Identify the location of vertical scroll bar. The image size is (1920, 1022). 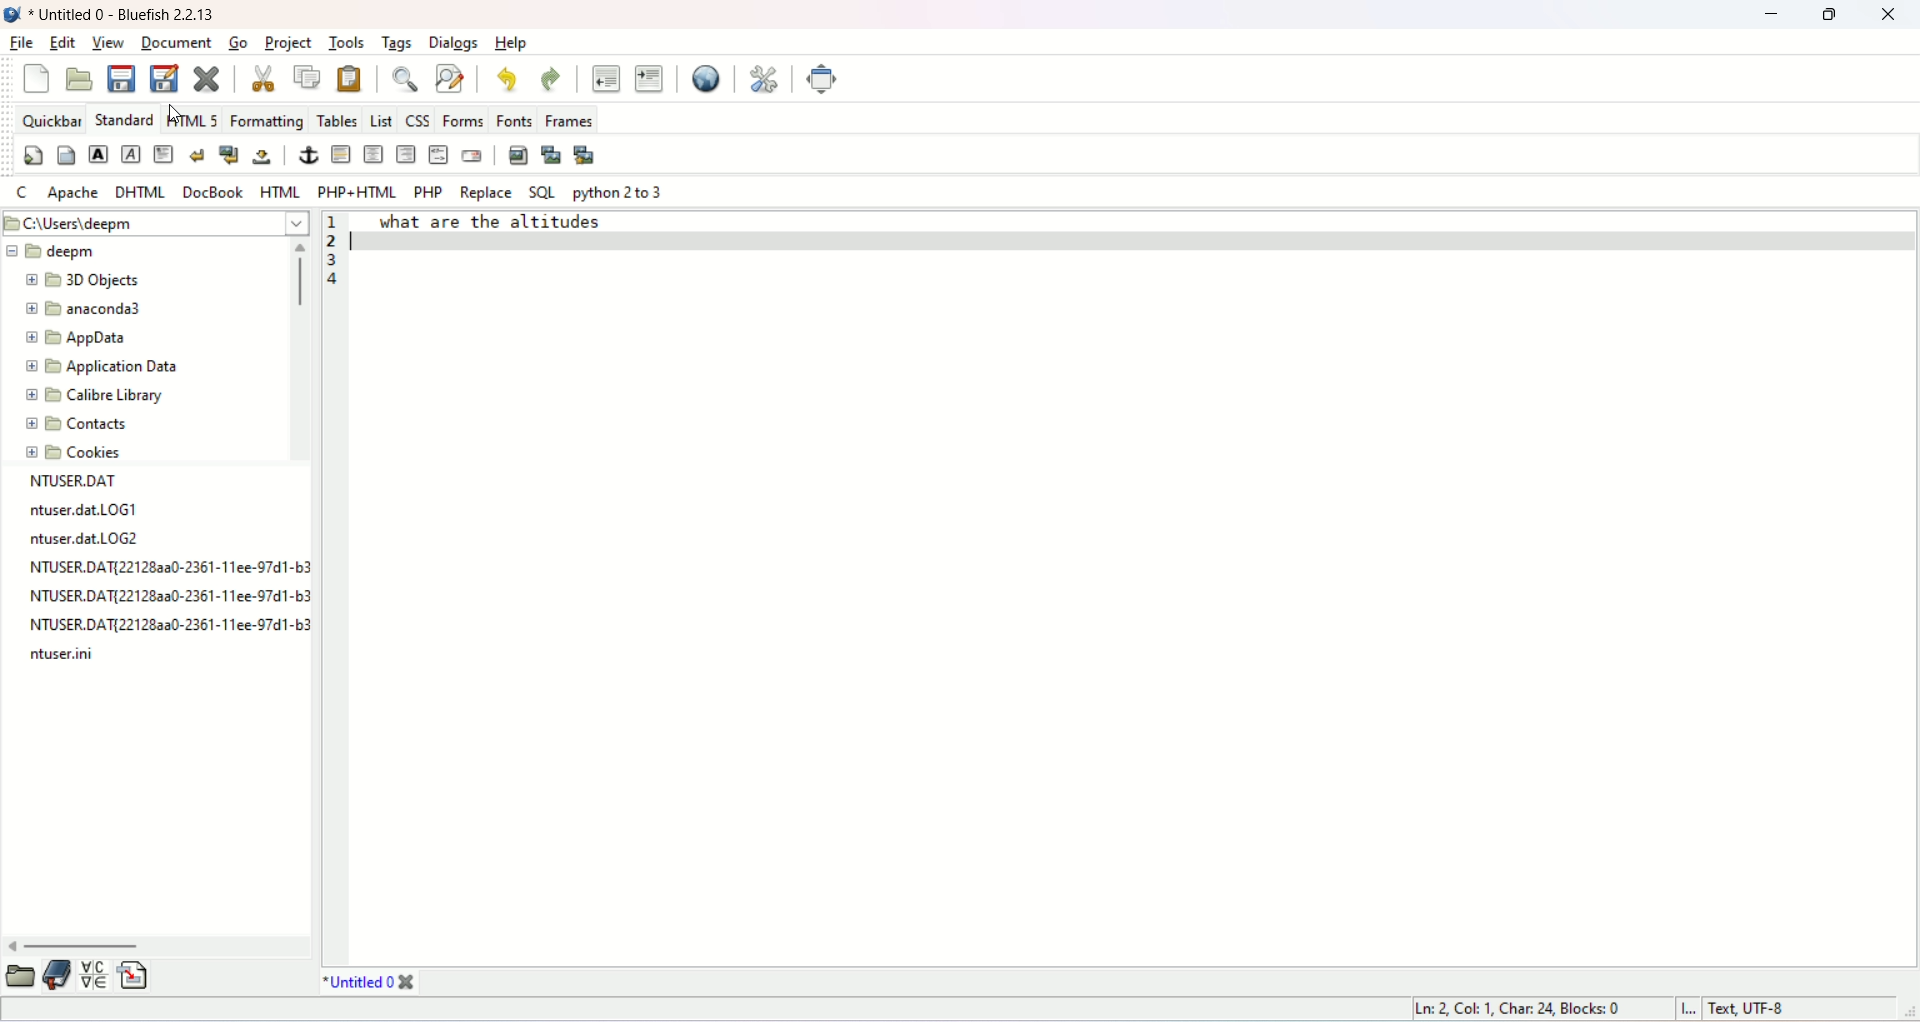
(296, 350).